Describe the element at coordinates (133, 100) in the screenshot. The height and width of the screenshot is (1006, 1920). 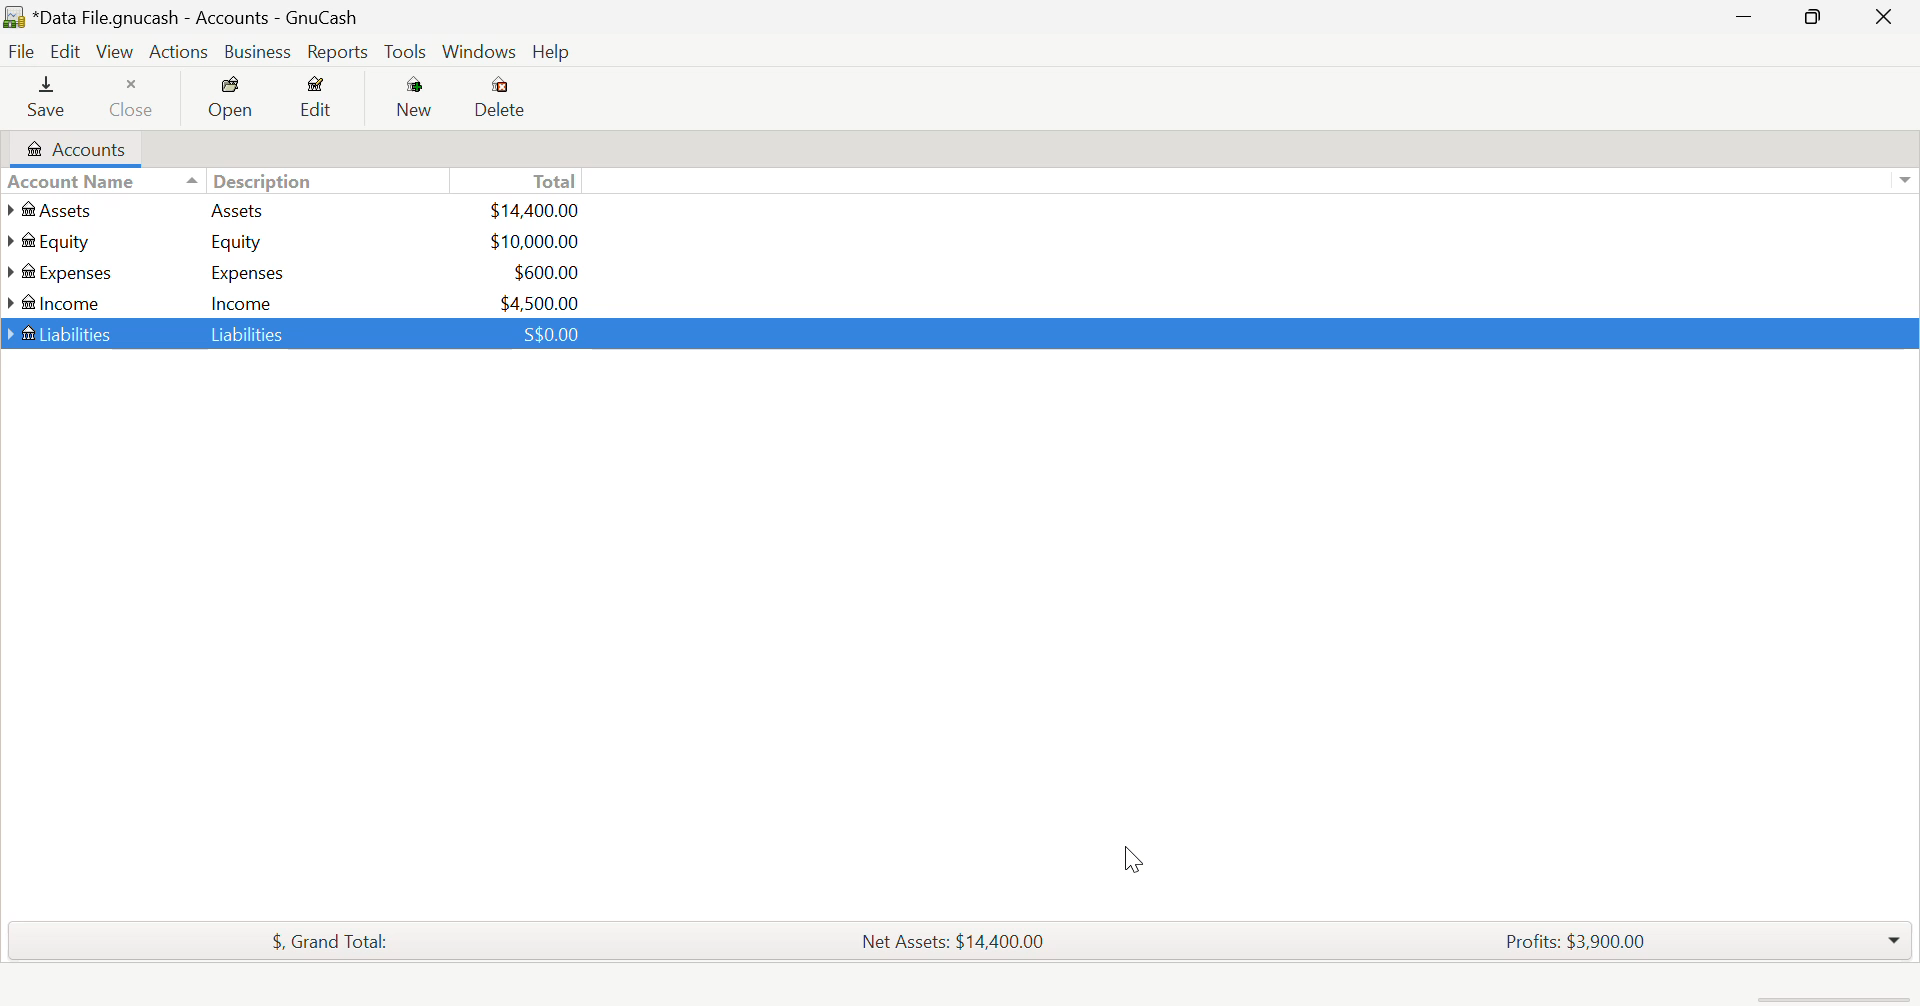
I see `Close` at that location.